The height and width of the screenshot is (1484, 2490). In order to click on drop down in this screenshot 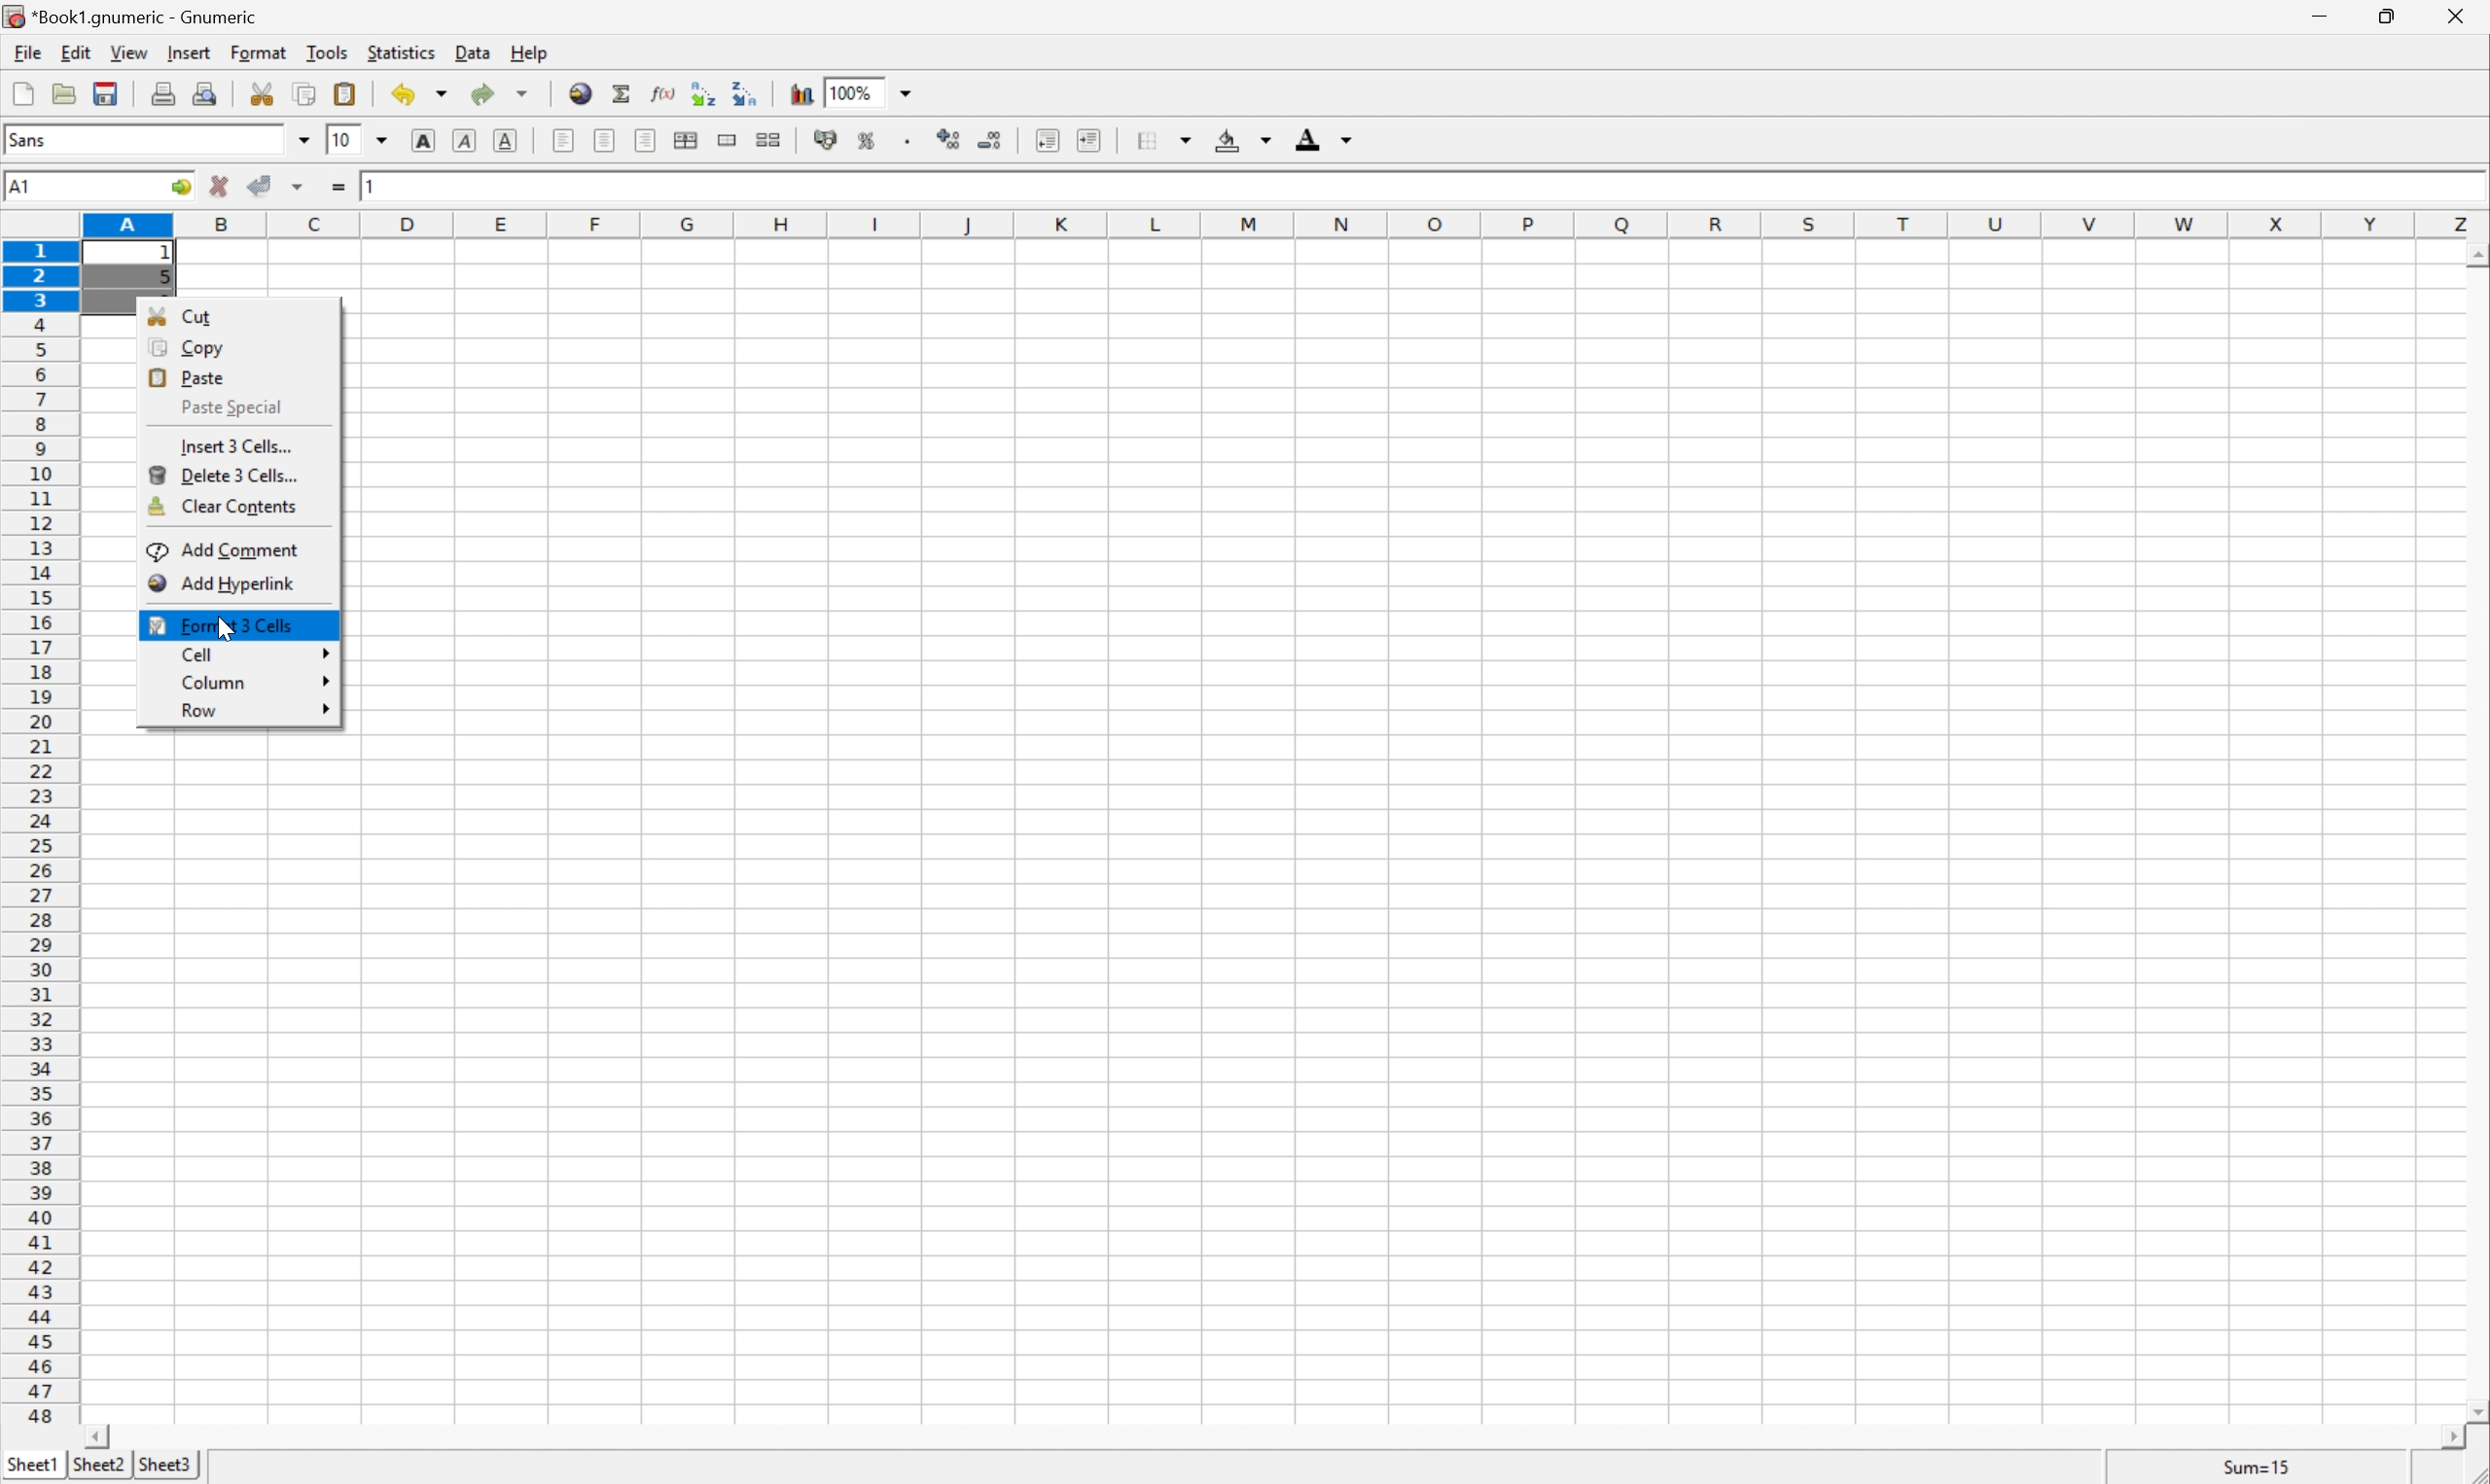, I will do `click(305, 139)`.